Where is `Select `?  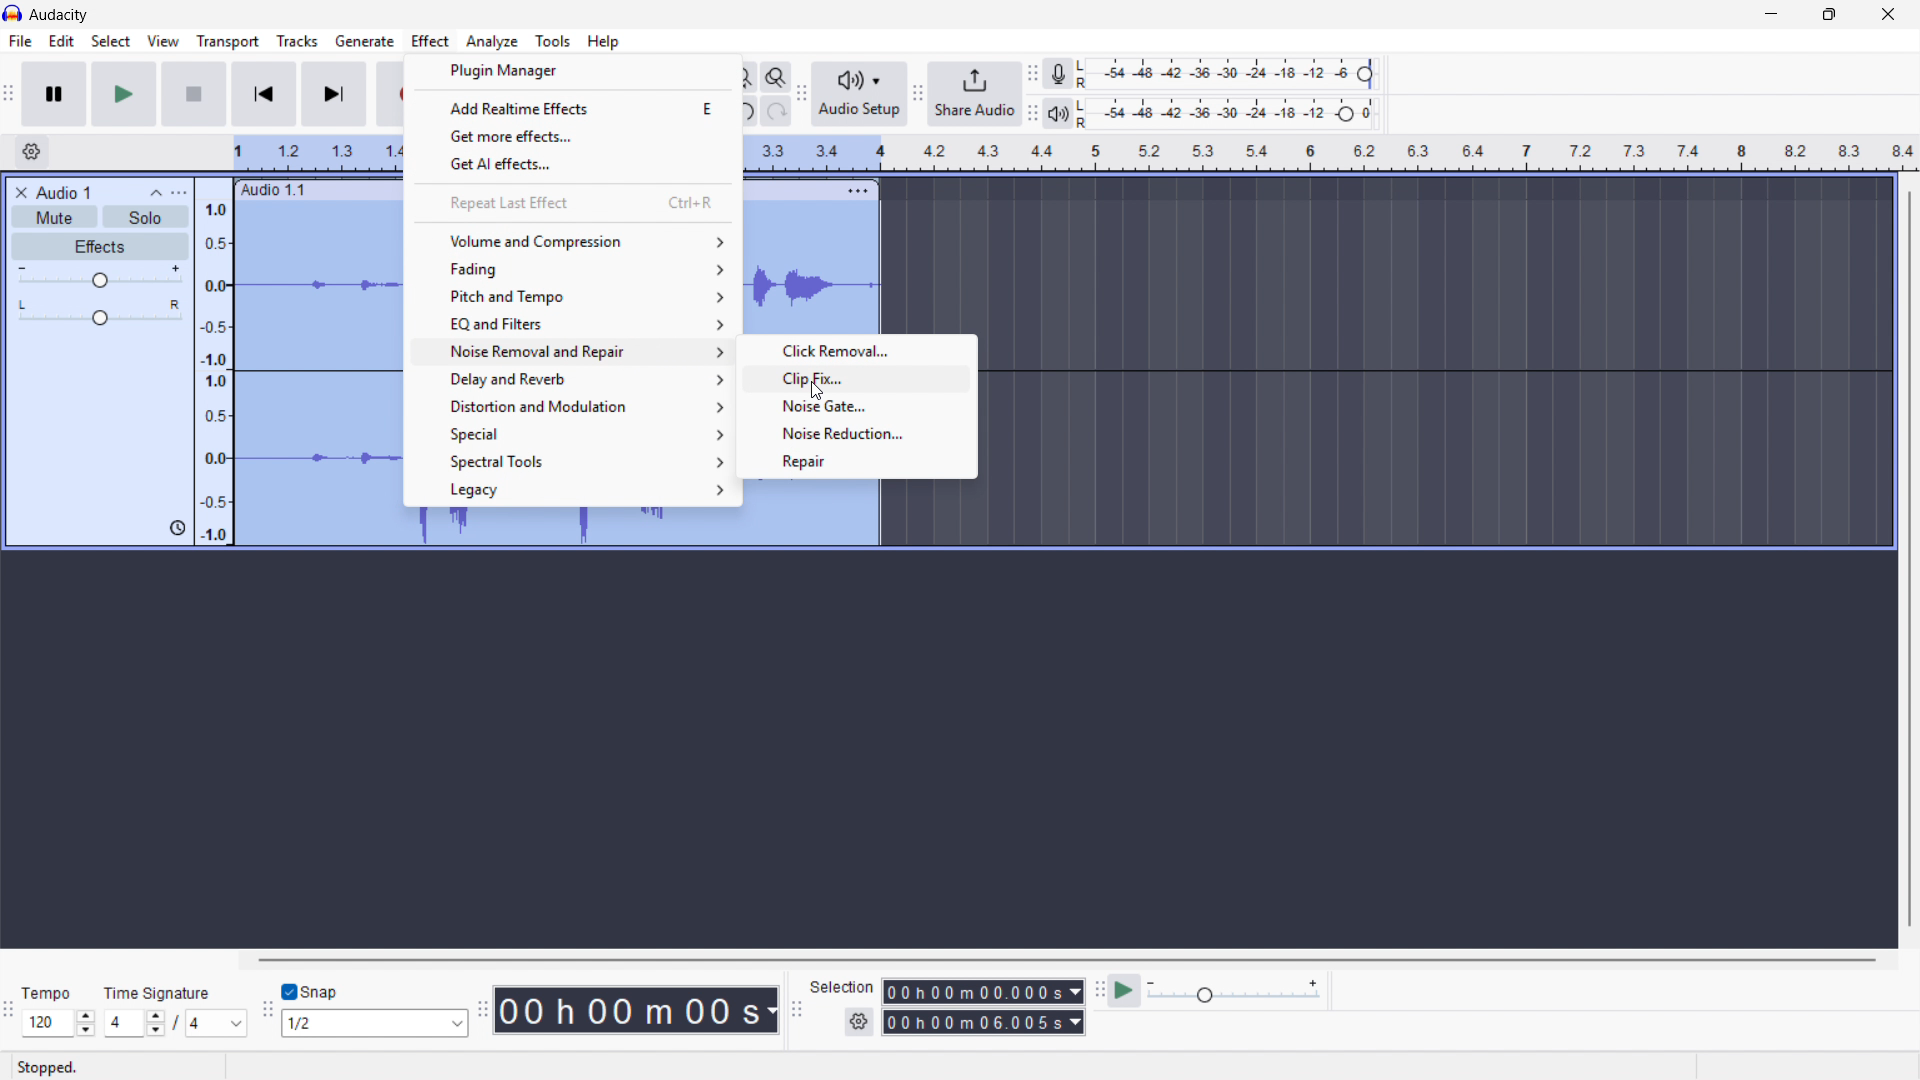 Select  is located at coordinates (110, 42).